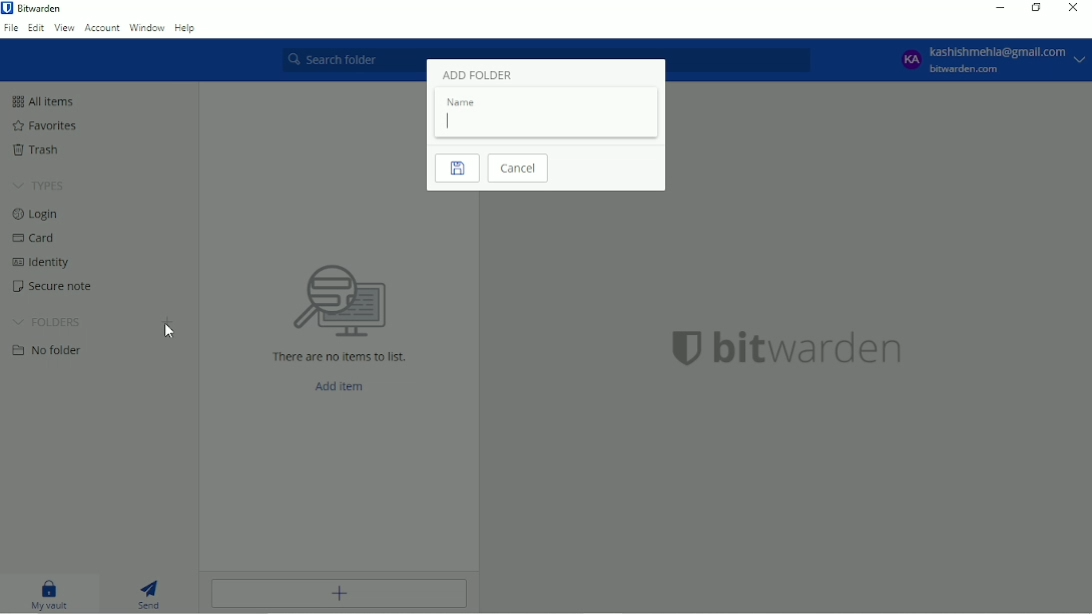 This screenshot has height=614, width=1092. I want to click on Edit, so click(36, 27).